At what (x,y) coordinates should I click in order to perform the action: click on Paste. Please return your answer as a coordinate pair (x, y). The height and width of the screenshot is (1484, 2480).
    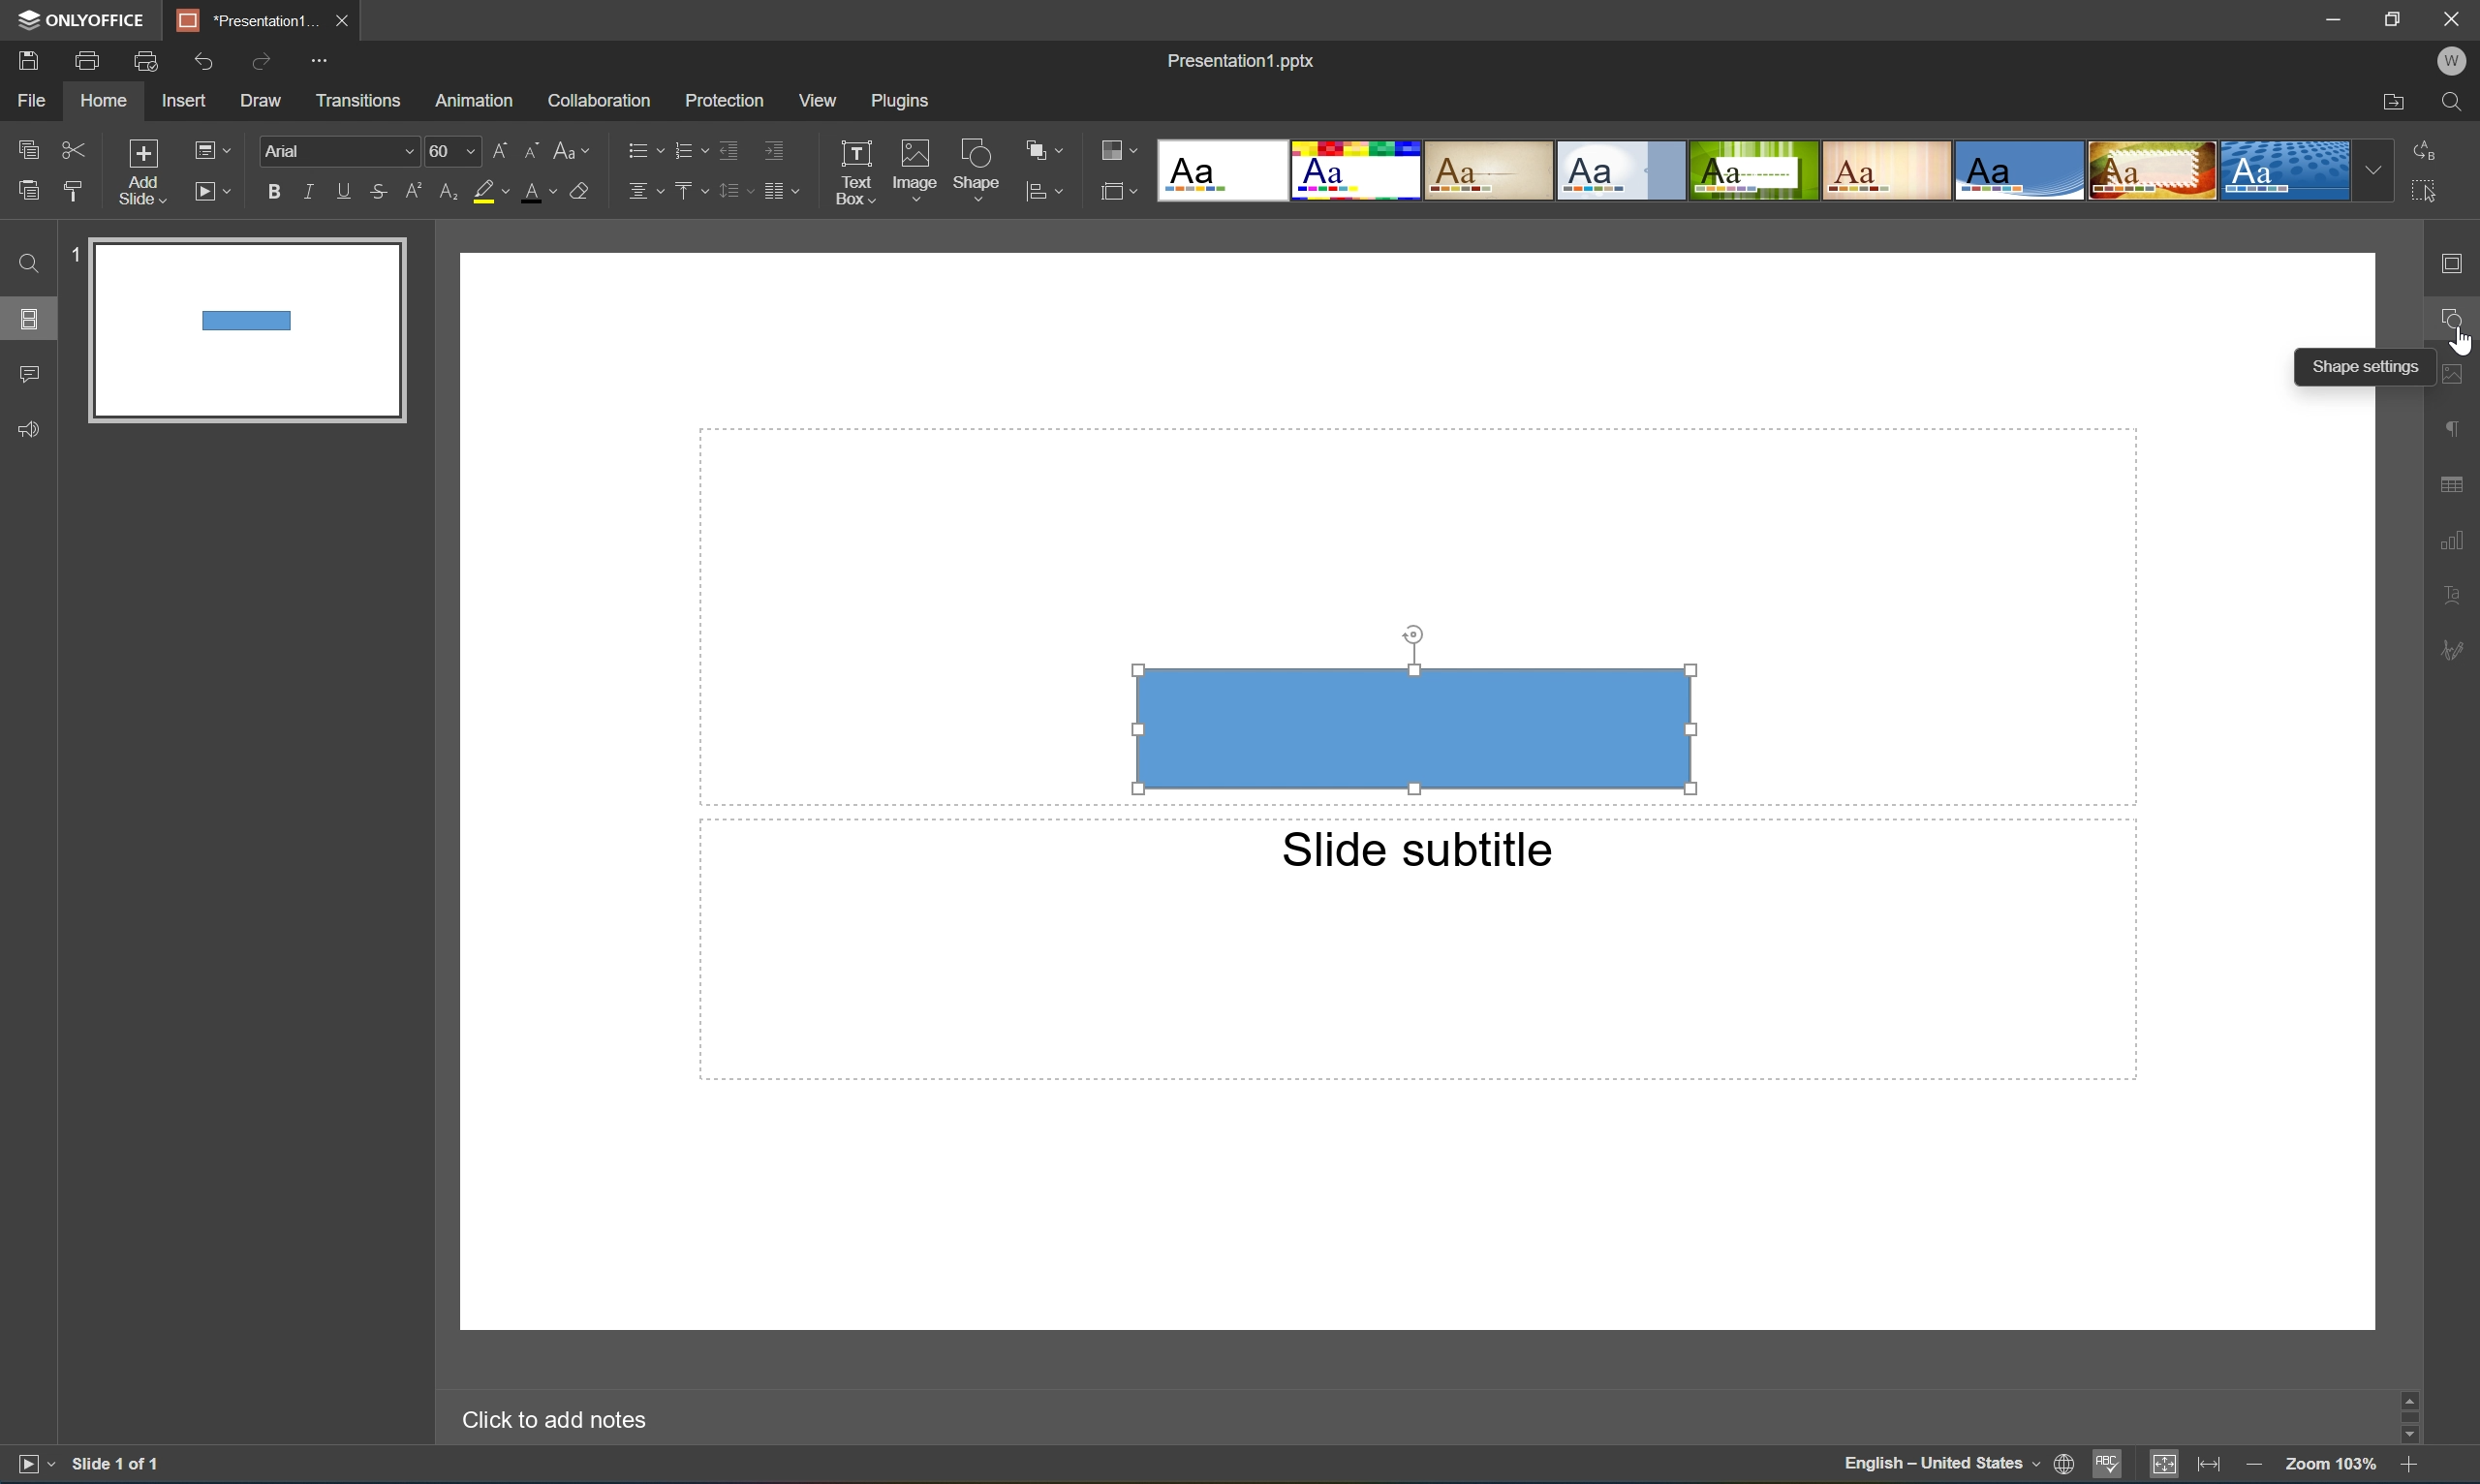
    Looking at the image, I should click on (28, 193).